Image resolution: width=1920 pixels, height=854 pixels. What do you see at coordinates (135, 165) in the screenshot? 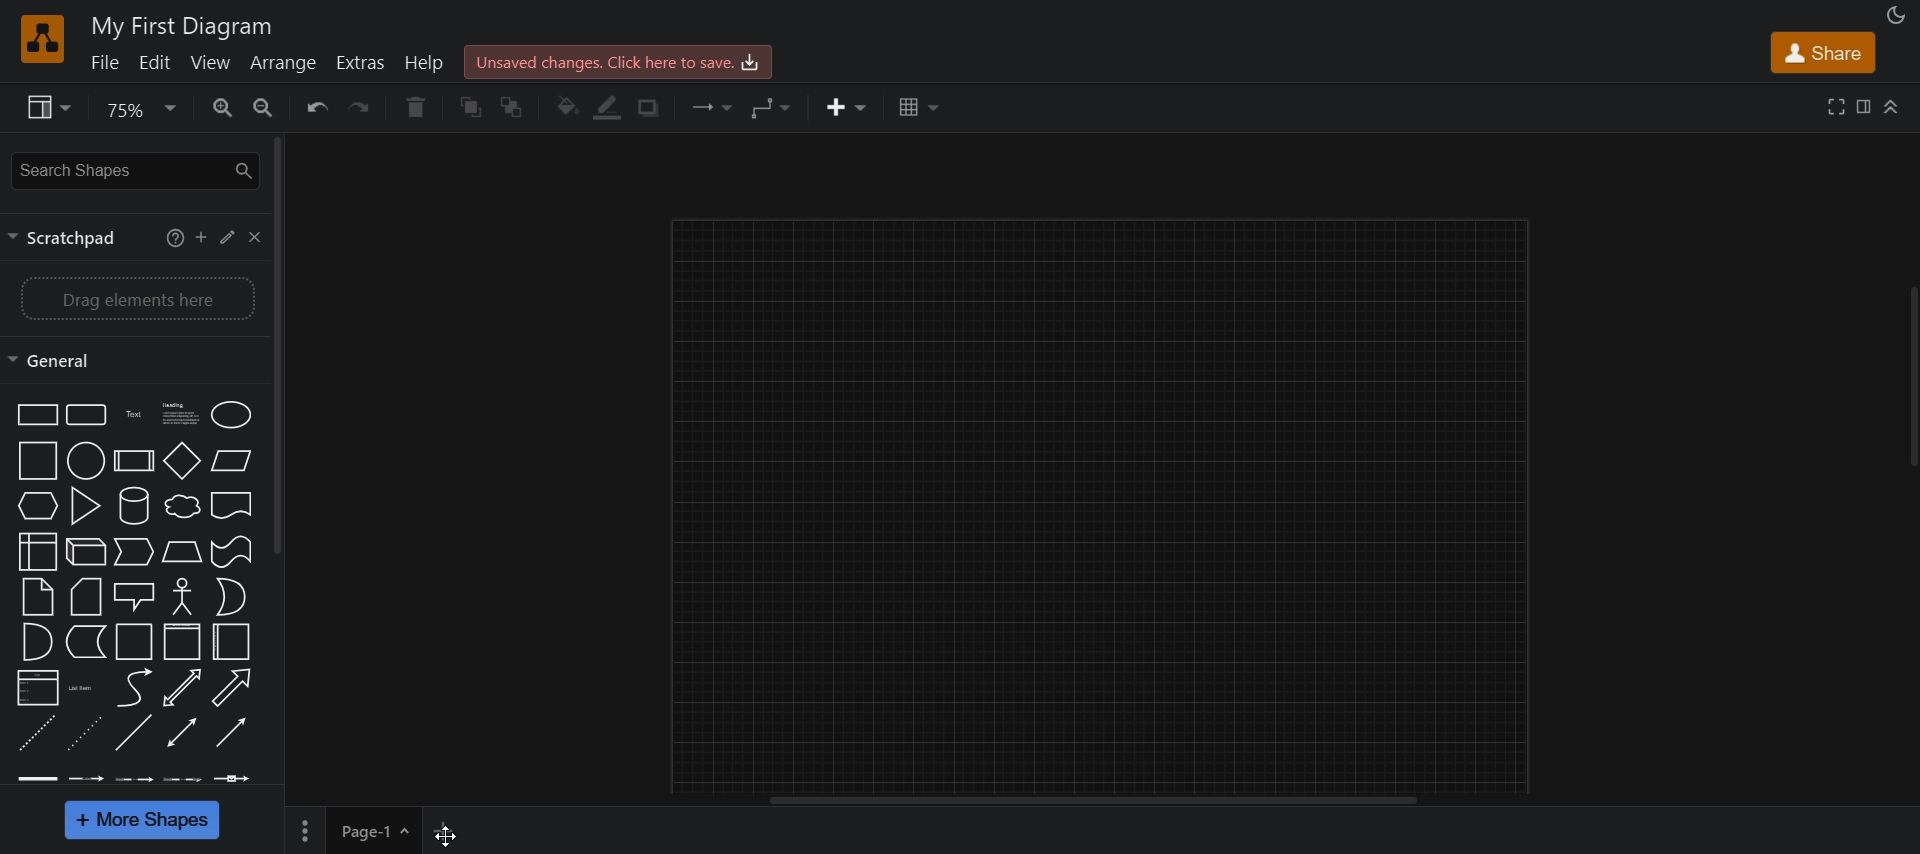
I see `search shapes` at bounding box center [135, 165].